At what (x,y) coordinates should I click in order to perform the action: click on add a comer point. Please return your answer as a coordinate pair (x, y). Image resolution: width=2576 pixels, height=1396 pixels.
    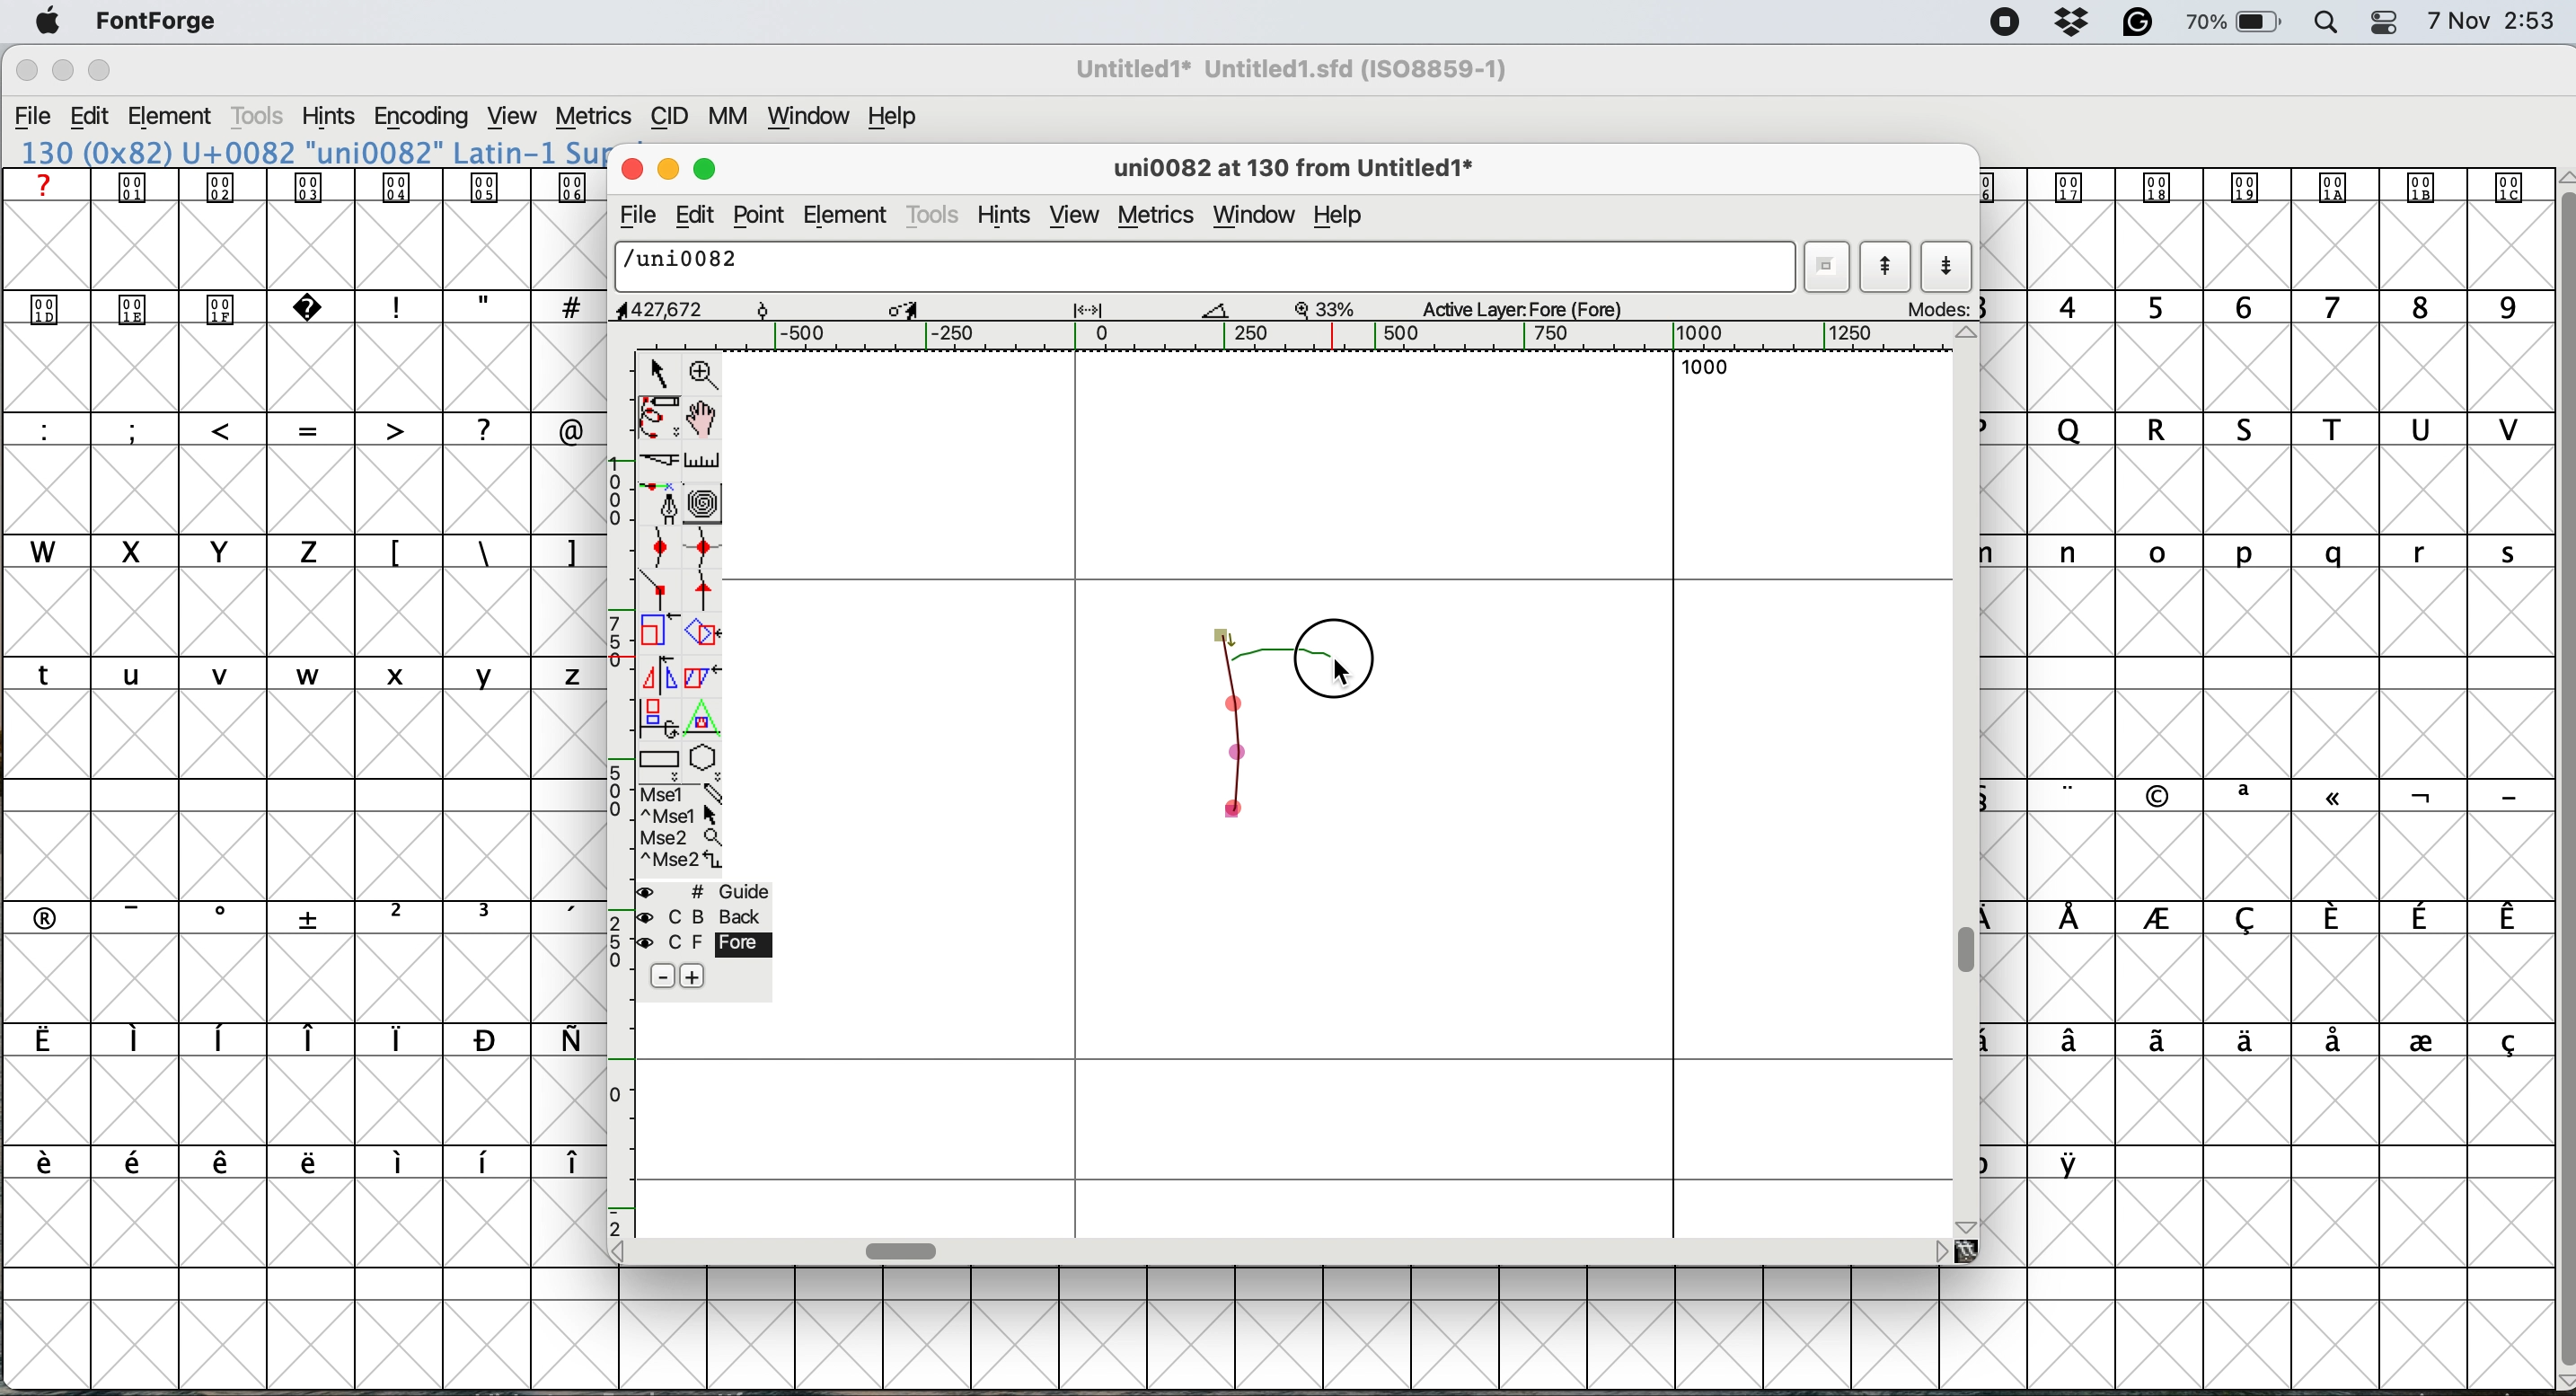
    Looking at the image, I should click on (661, 593).